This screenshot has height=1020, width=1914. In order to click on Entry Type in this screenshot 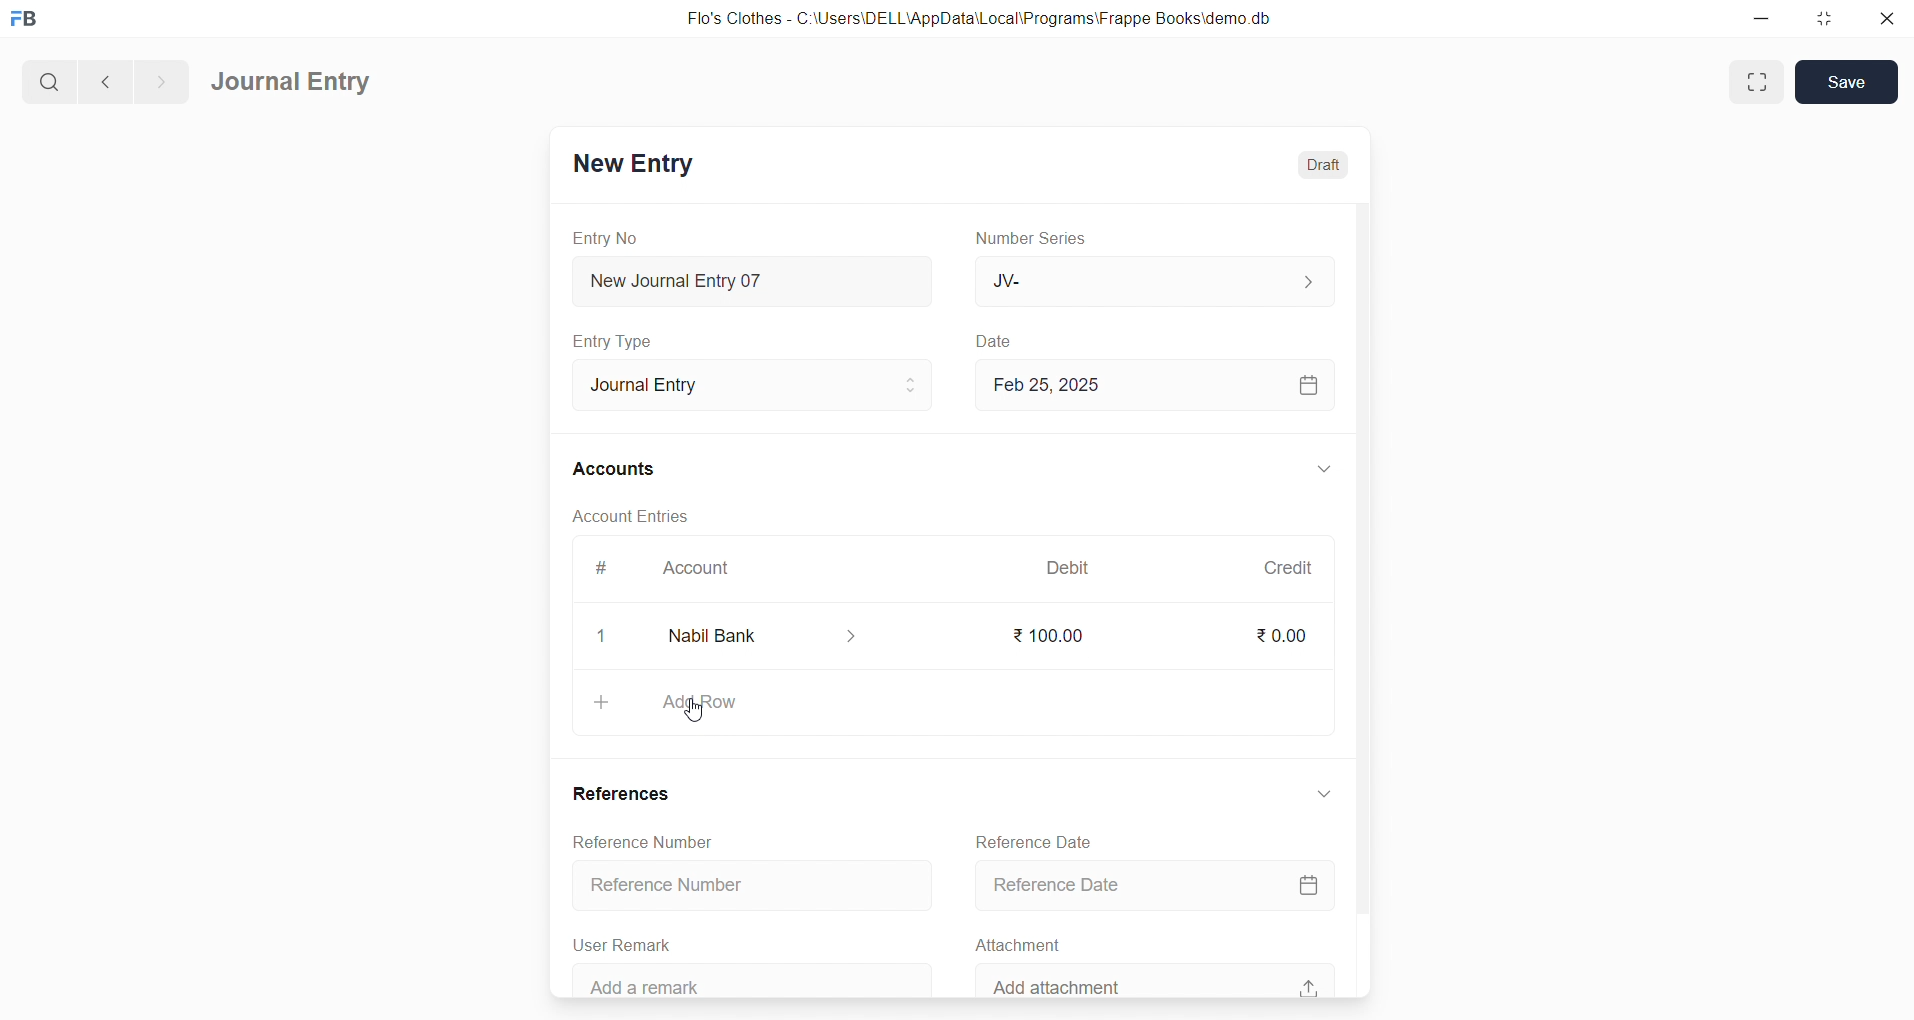, I will do `click(614, 341)`.